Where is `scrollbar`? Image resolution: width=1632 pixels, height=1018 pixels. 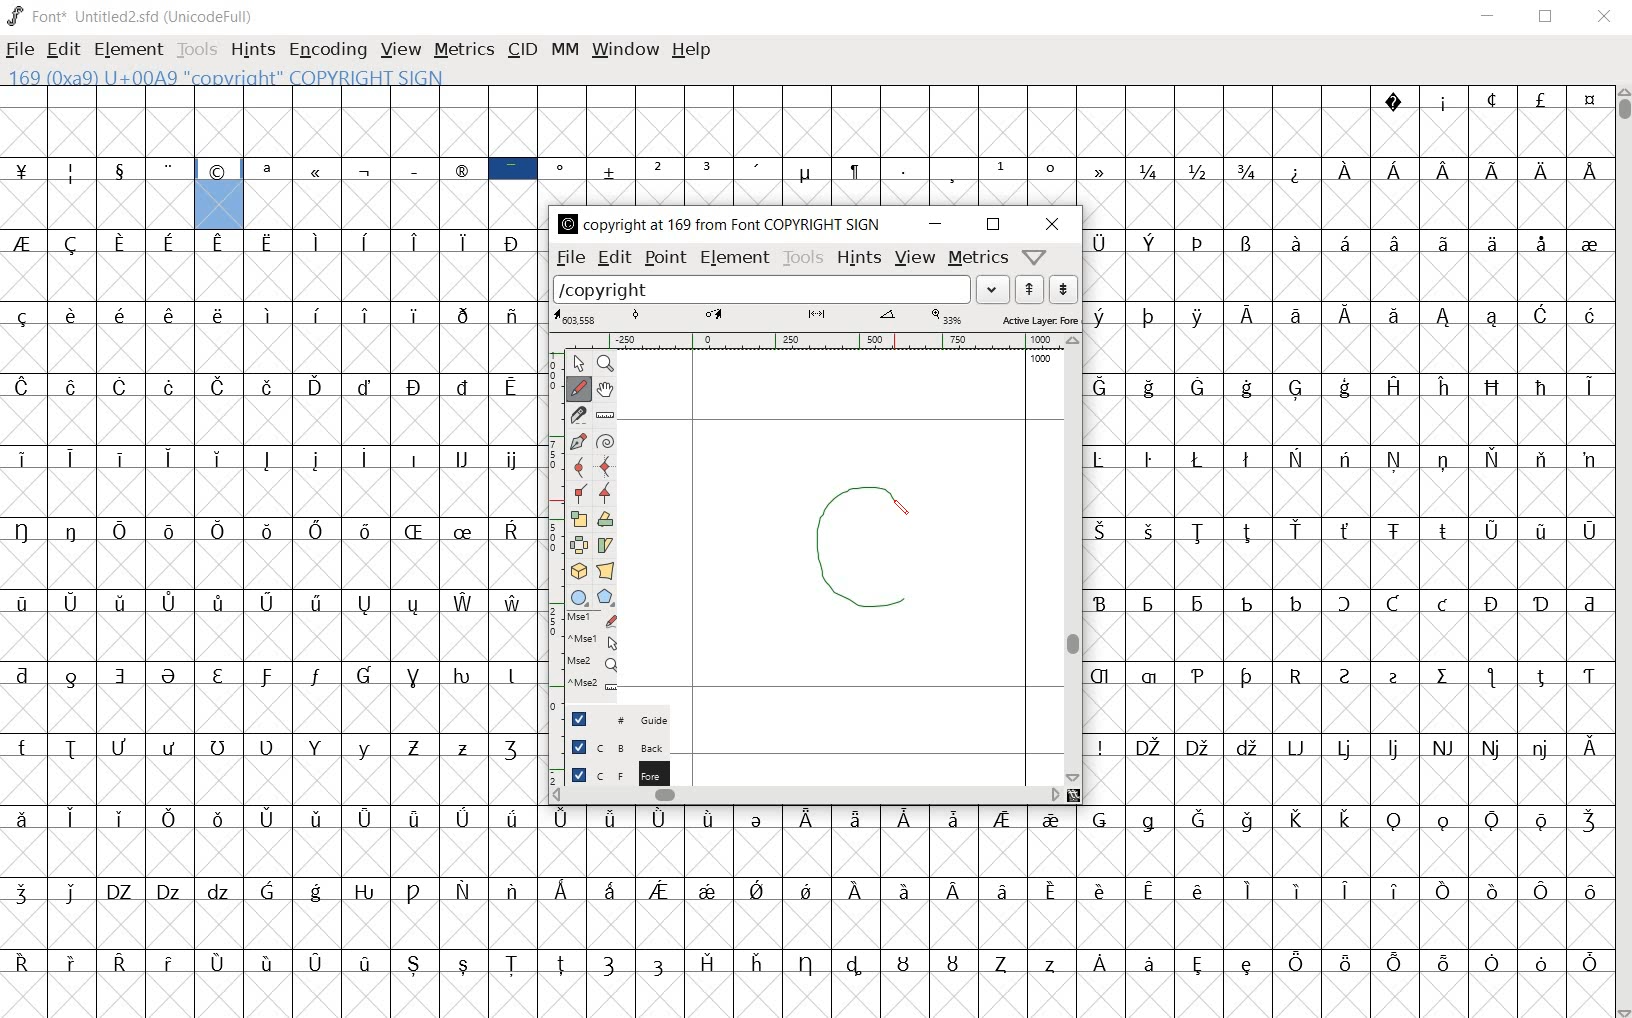
scrollbar is located at coordinates (1073, 561).